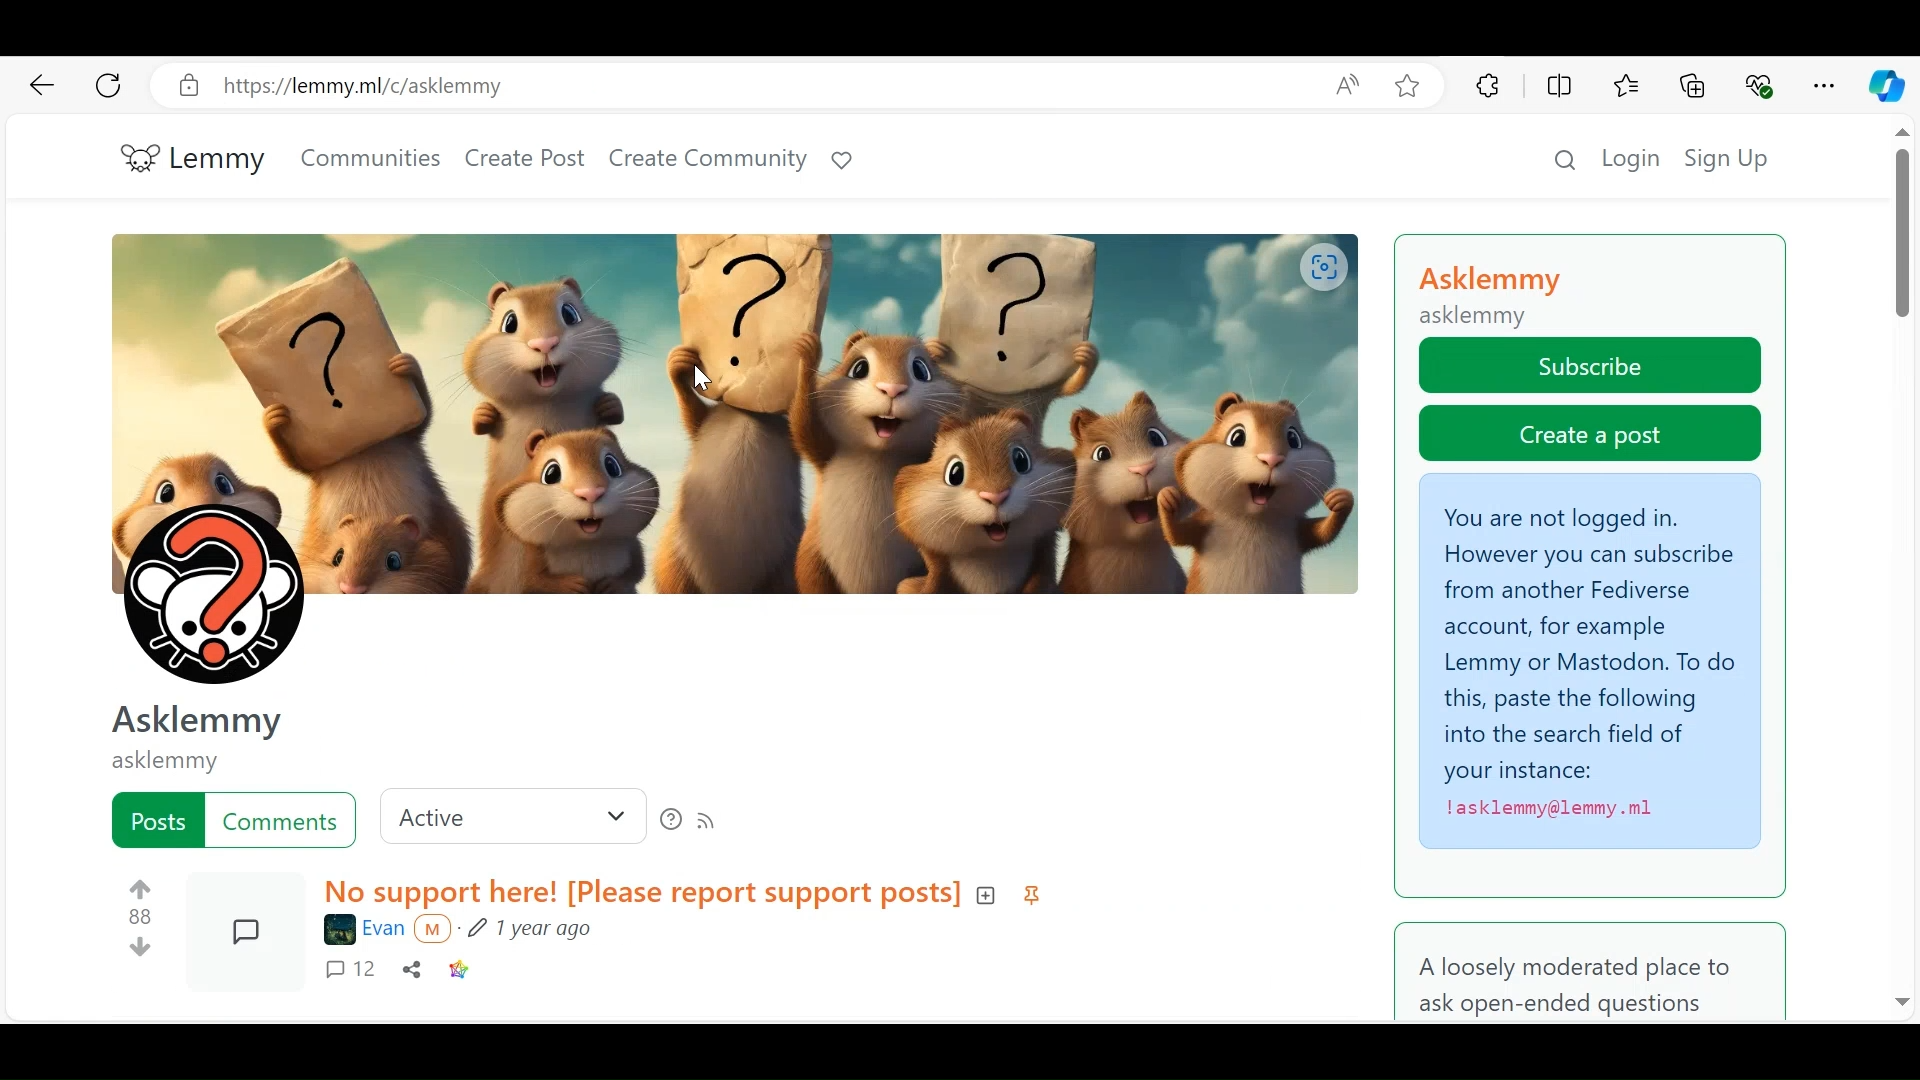 This screenshot has width=1920, height=1080. Describe the element at coordinates (1693, 88) in the screenshot. I see `Collections` at that location.